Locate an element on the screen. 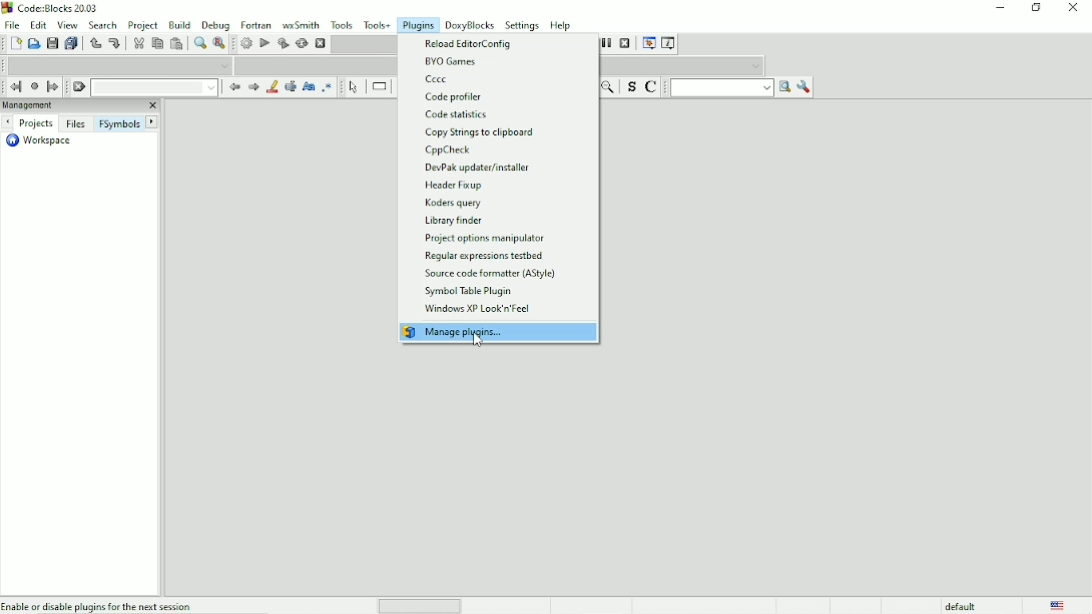 The height and width of the screenshot is (614, 1092). View is located at coordinates (67, 25).